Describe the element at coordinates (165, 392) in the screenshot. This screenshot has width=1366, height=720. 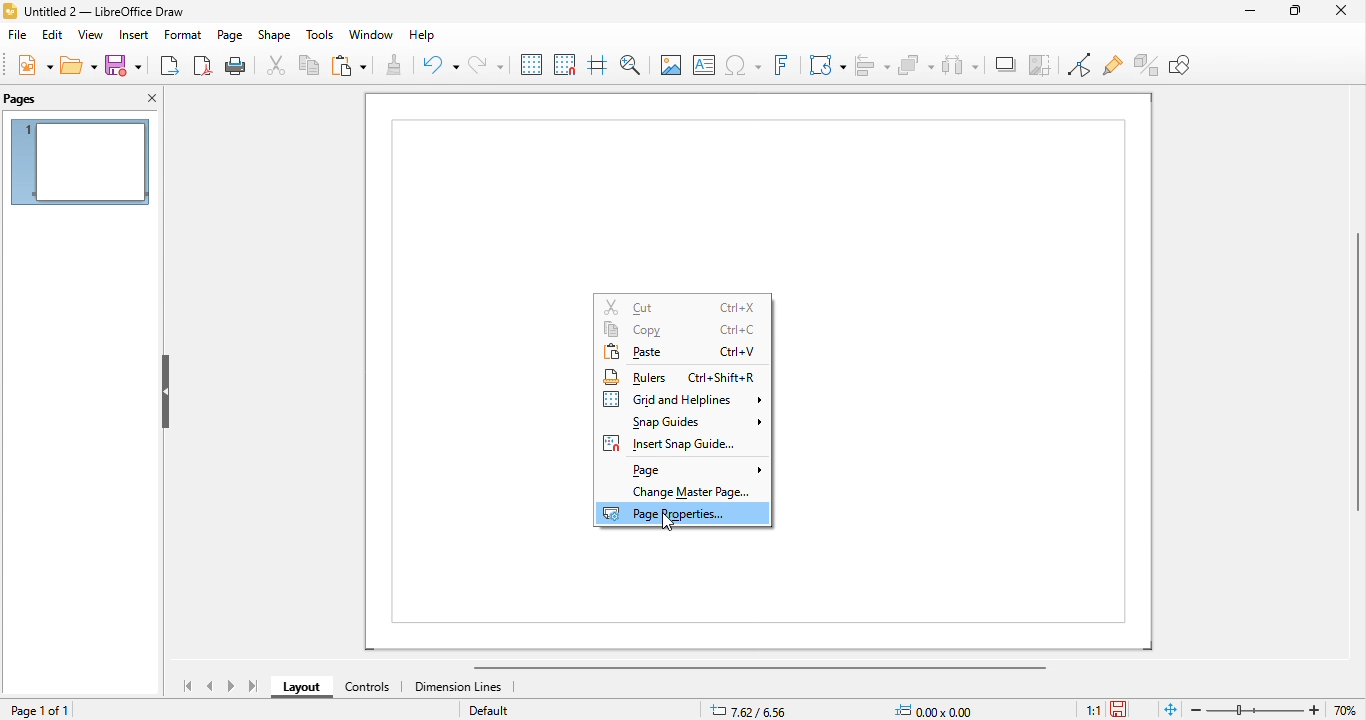
I see `hide` at that location.